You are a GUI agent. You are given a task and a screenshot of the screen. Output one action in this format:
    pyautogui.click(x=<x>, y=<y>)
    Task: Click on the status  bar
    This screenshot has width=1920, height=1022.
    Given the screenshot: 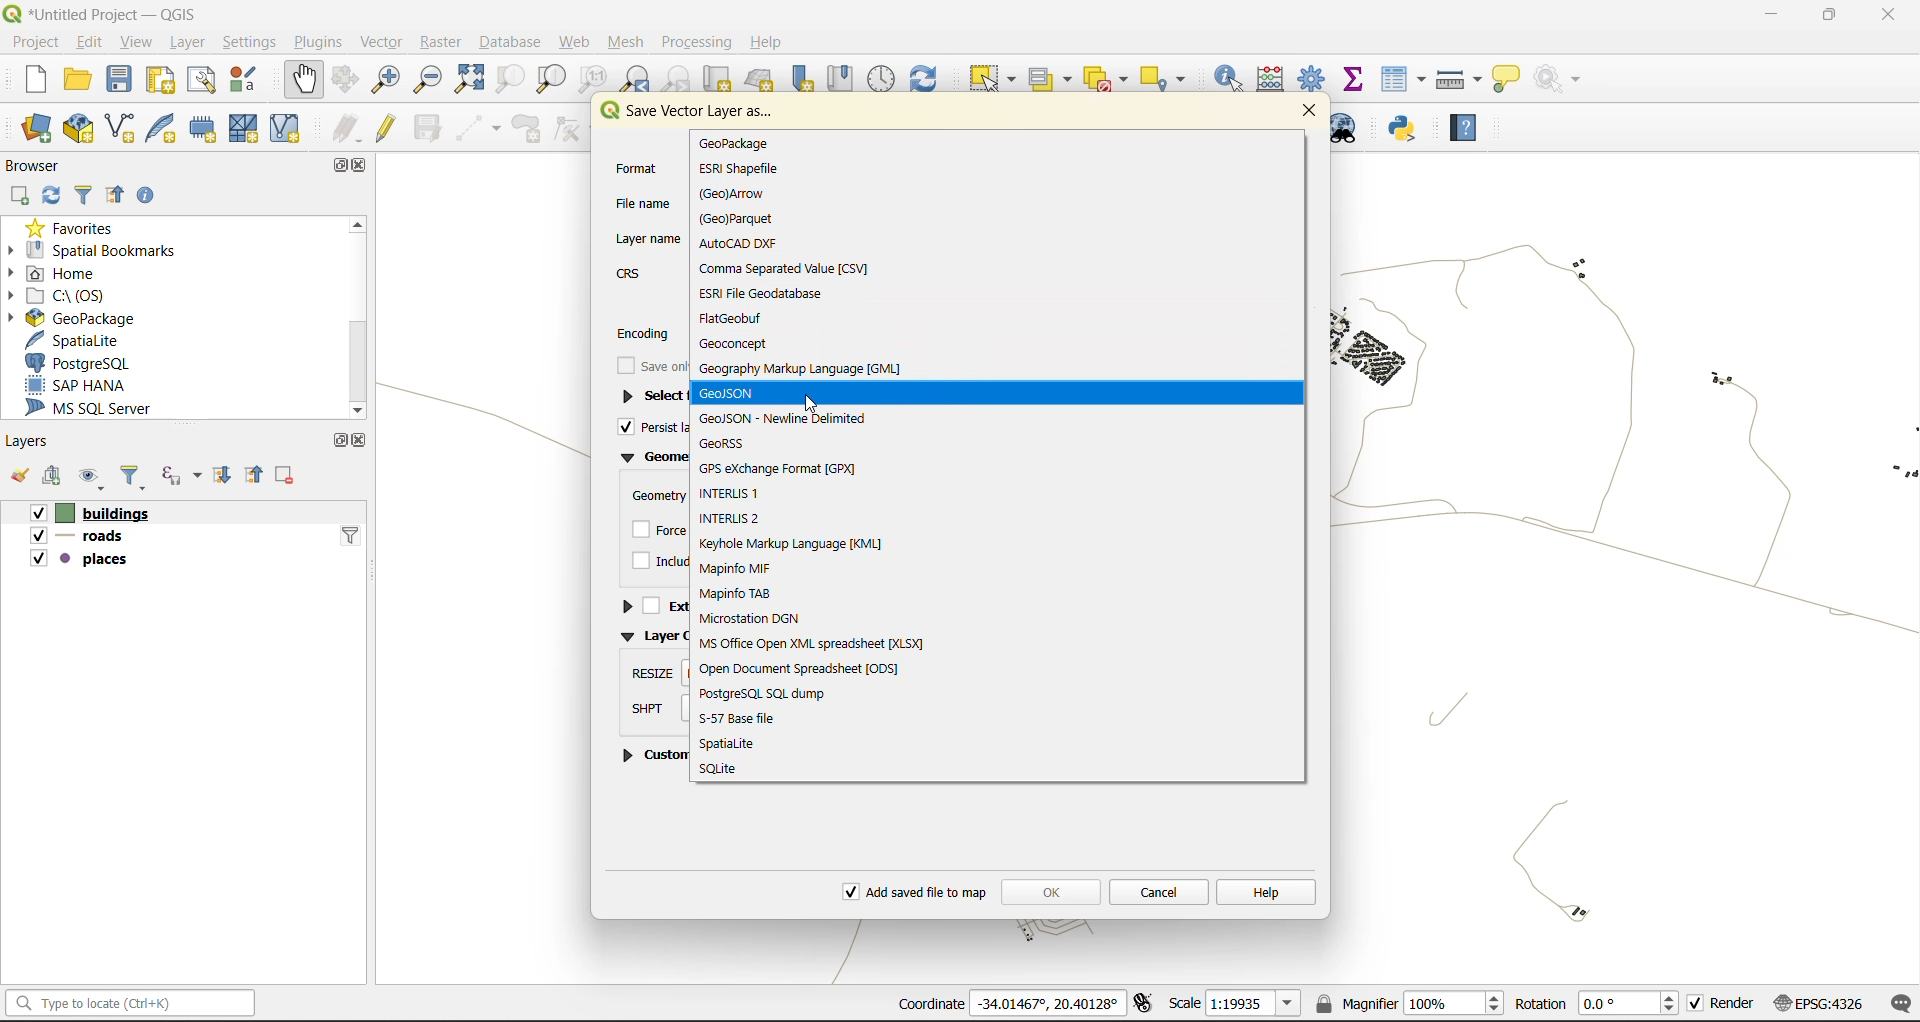 What is the action you would take?
    pyautogui.click(x=134, y=1004)
    